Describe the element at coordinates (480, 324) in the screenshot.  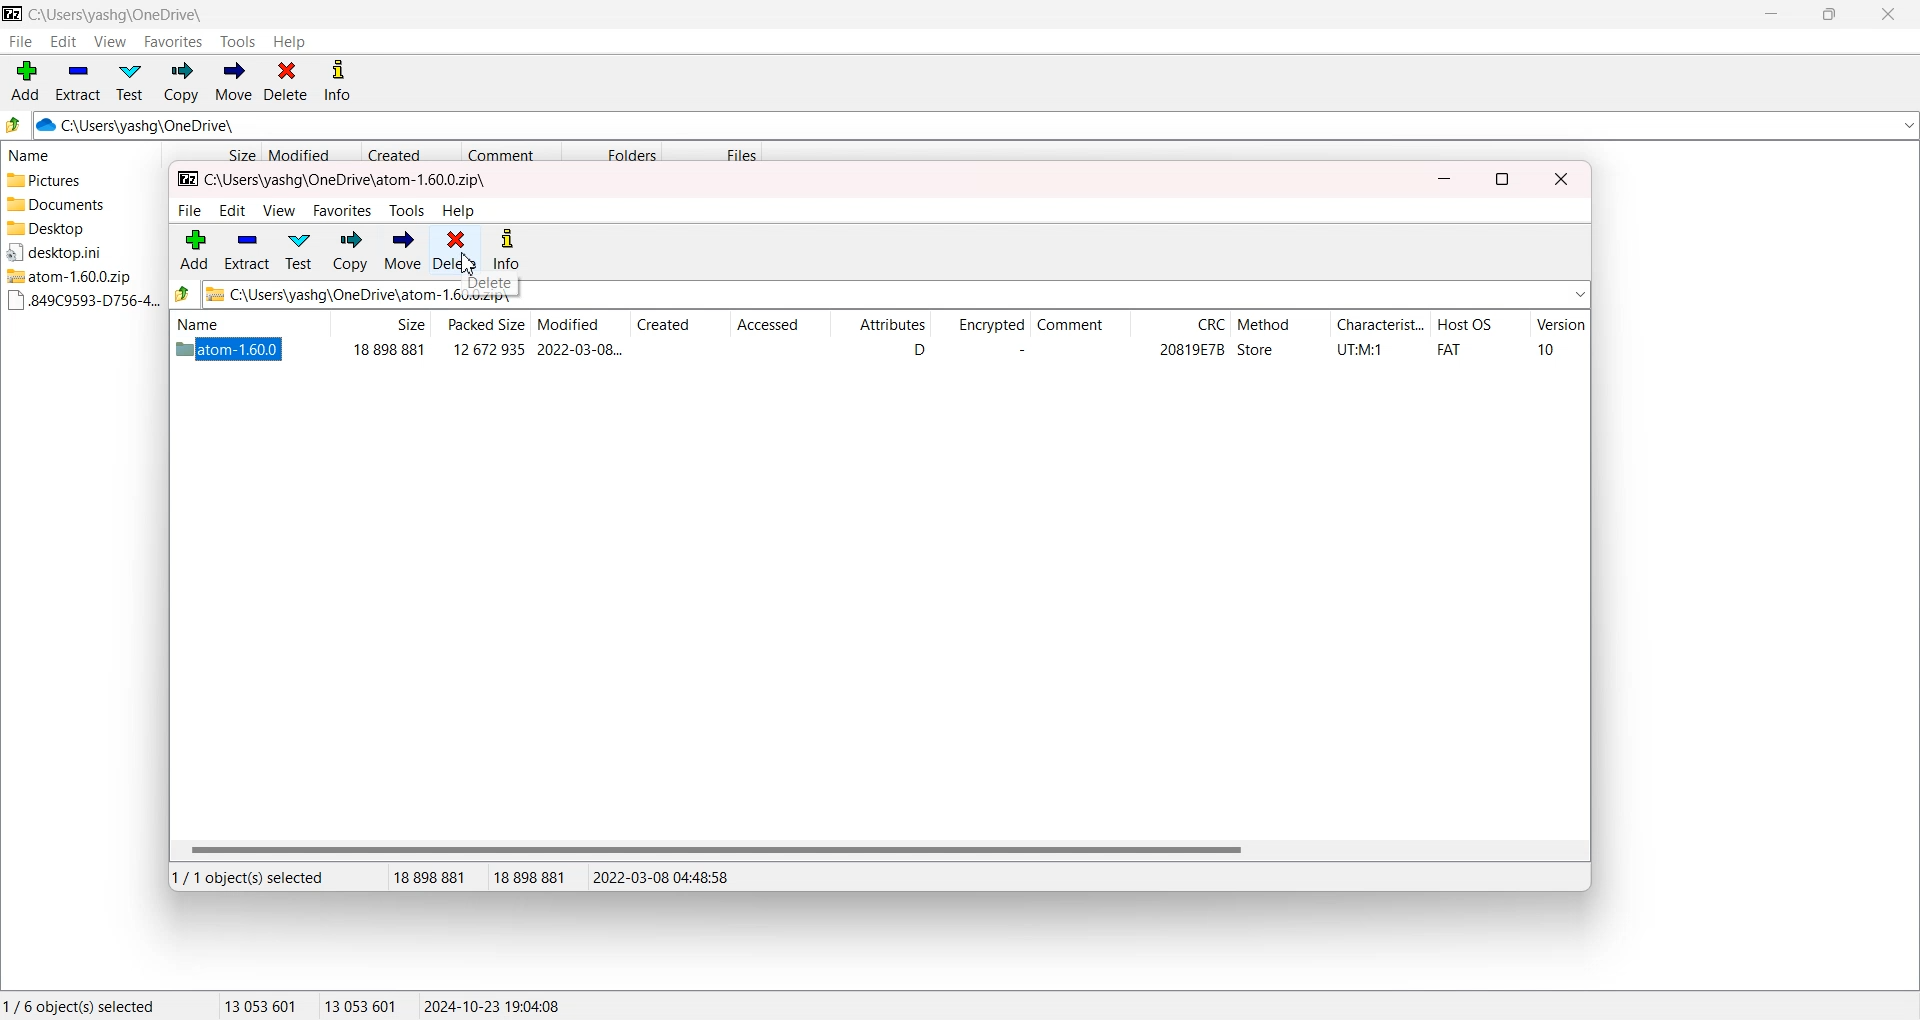
I see `Packed Size` at that location.